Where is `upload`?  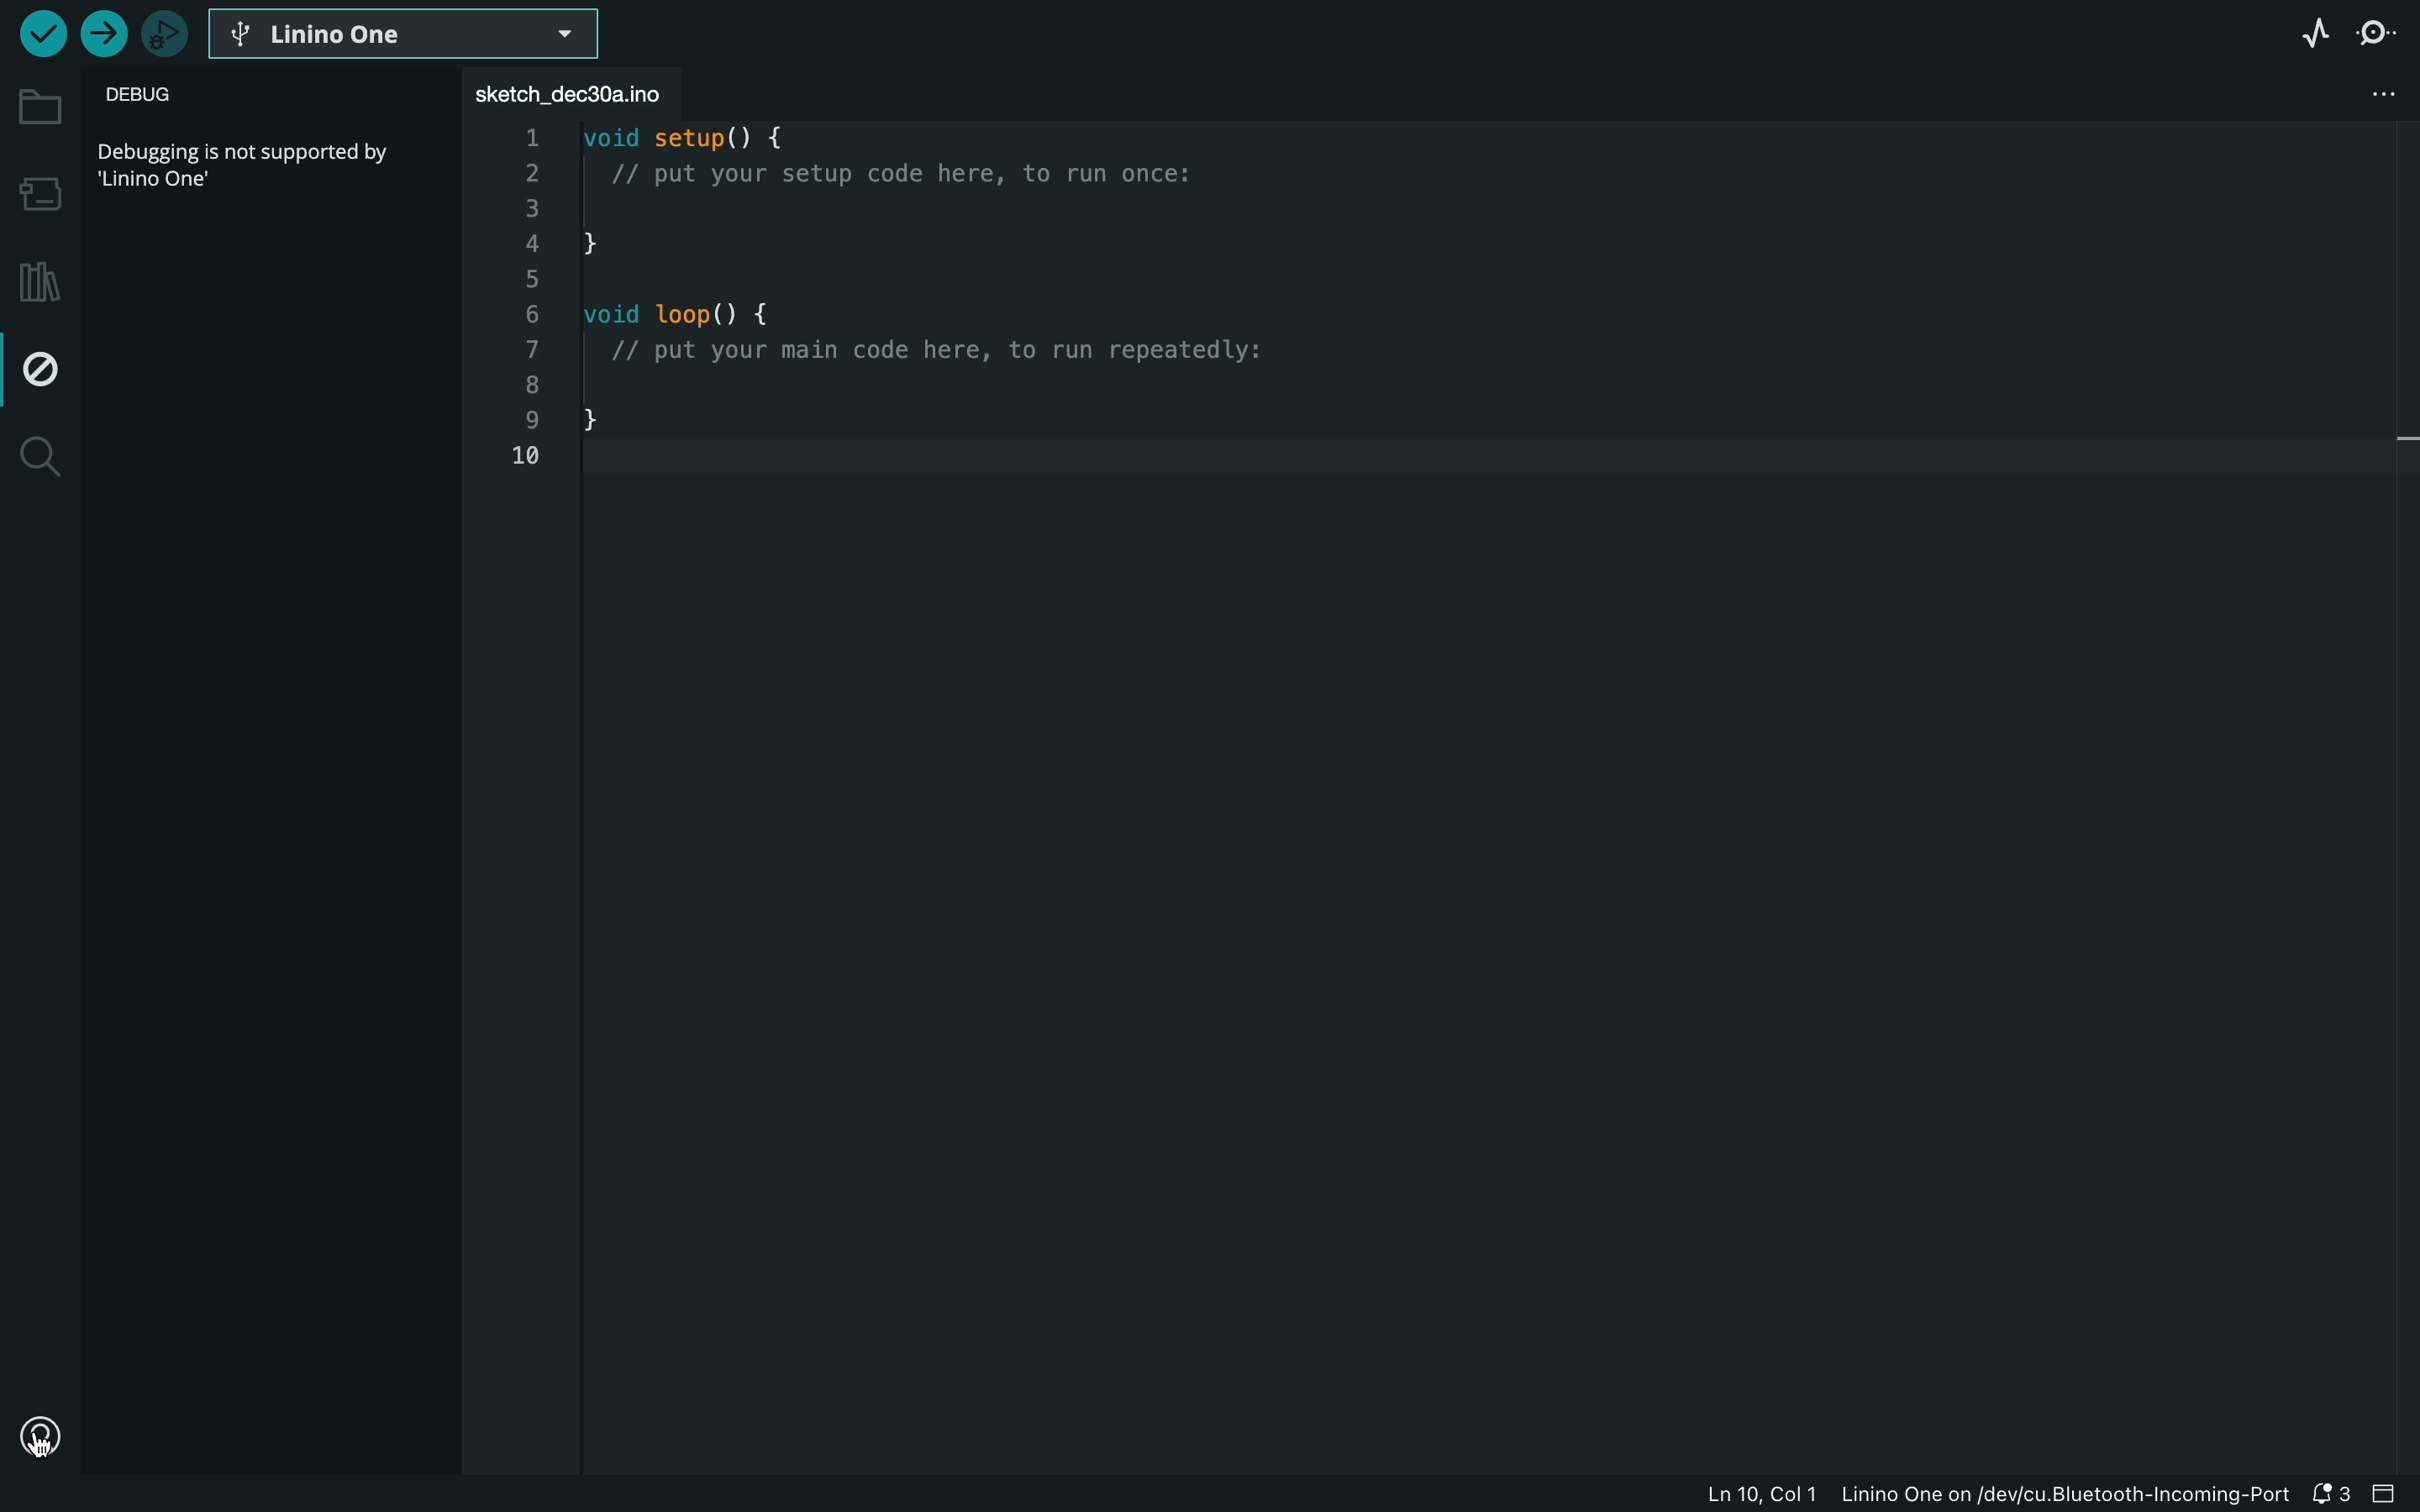 upload is located at coordinates (99, 35).